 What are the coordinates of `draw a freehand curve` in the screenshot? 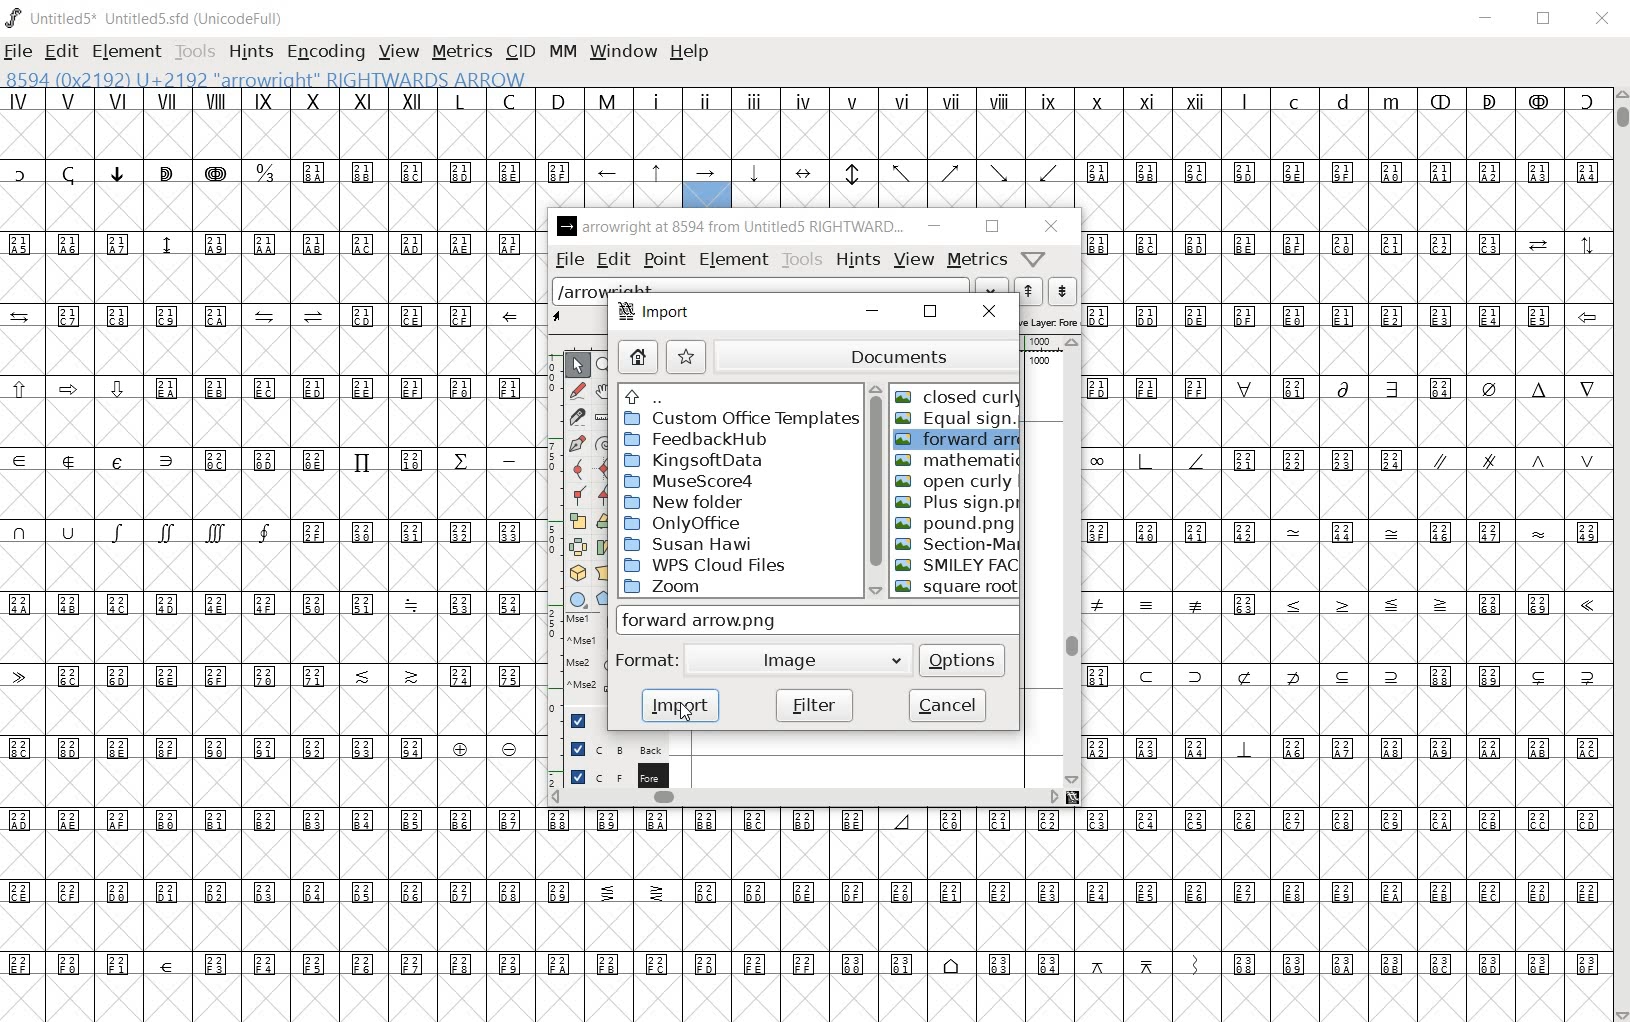 It's located at (577, 390).